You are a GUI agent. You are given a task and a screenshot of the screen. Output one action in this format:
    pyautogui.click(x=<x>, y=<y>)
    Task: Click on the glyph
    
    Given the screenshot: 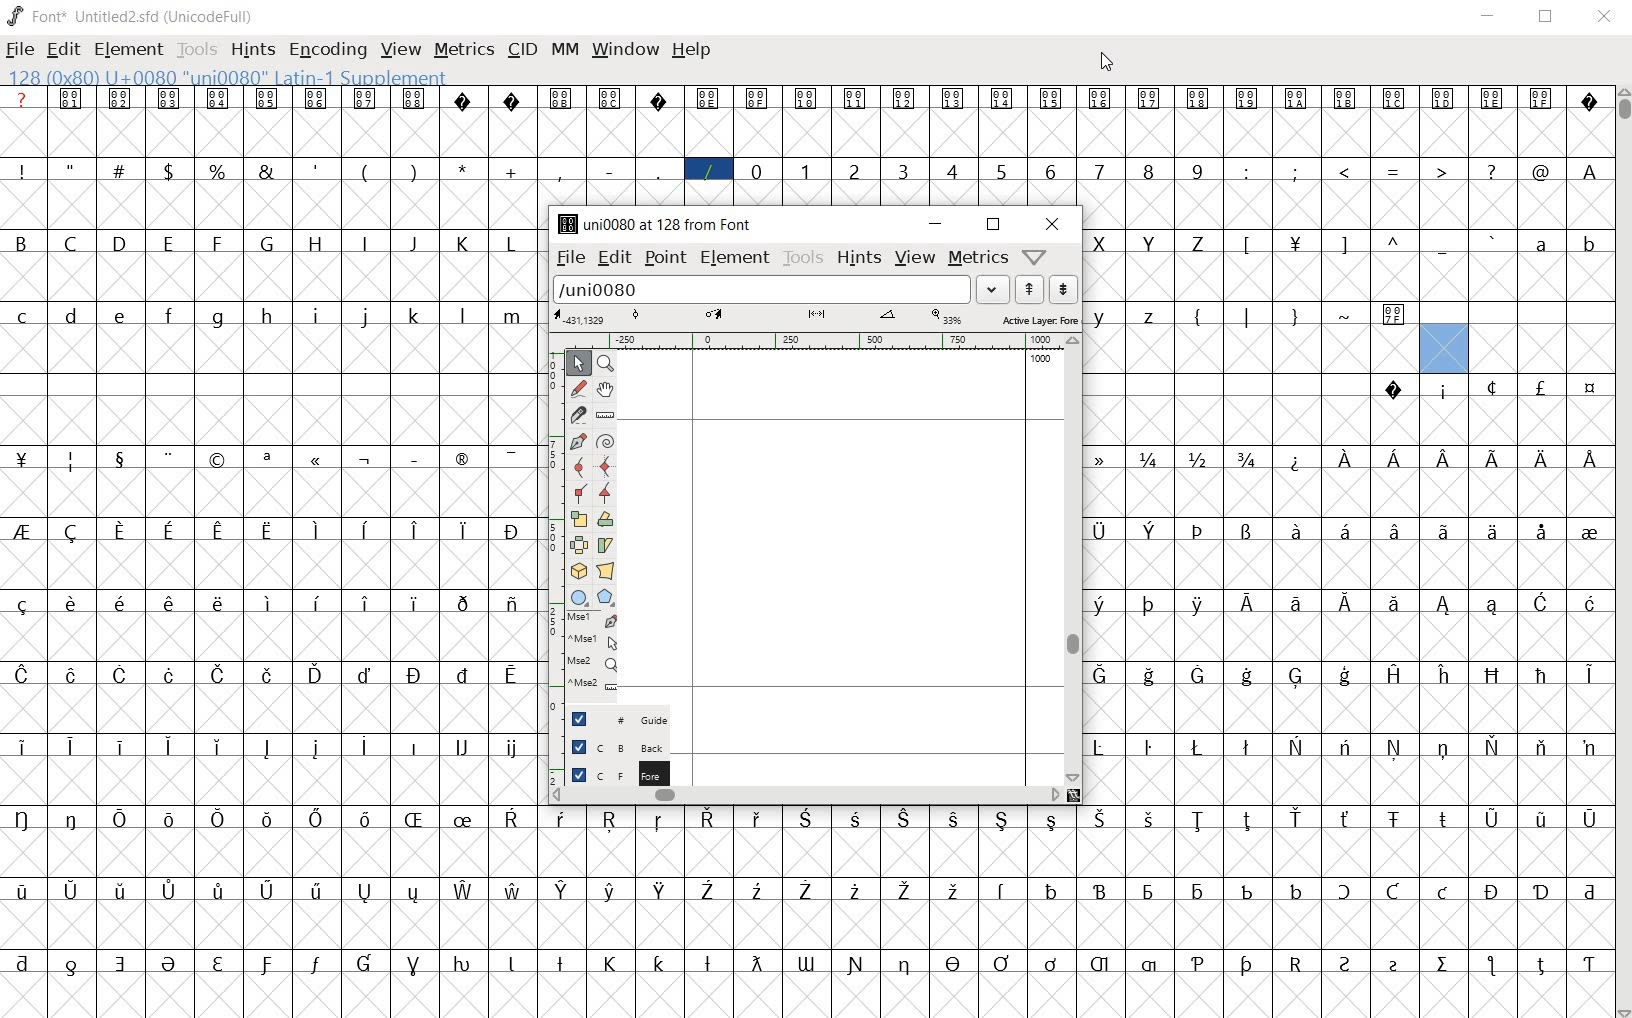 What is the action you would take?
    pyautogui.click(x=168, y=243)
    